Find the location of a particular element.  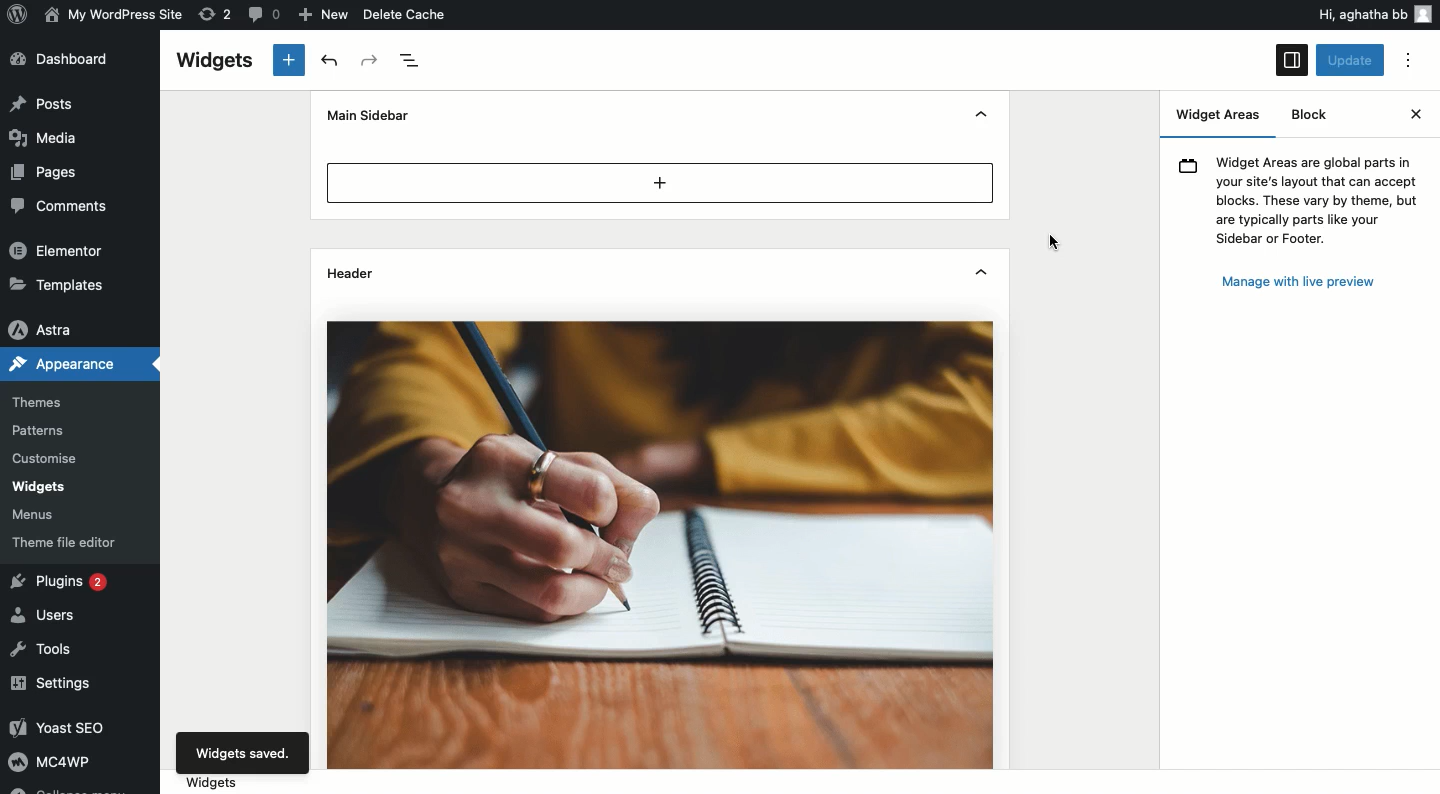

Manage with live preview is located at coordinates (1288, 284).